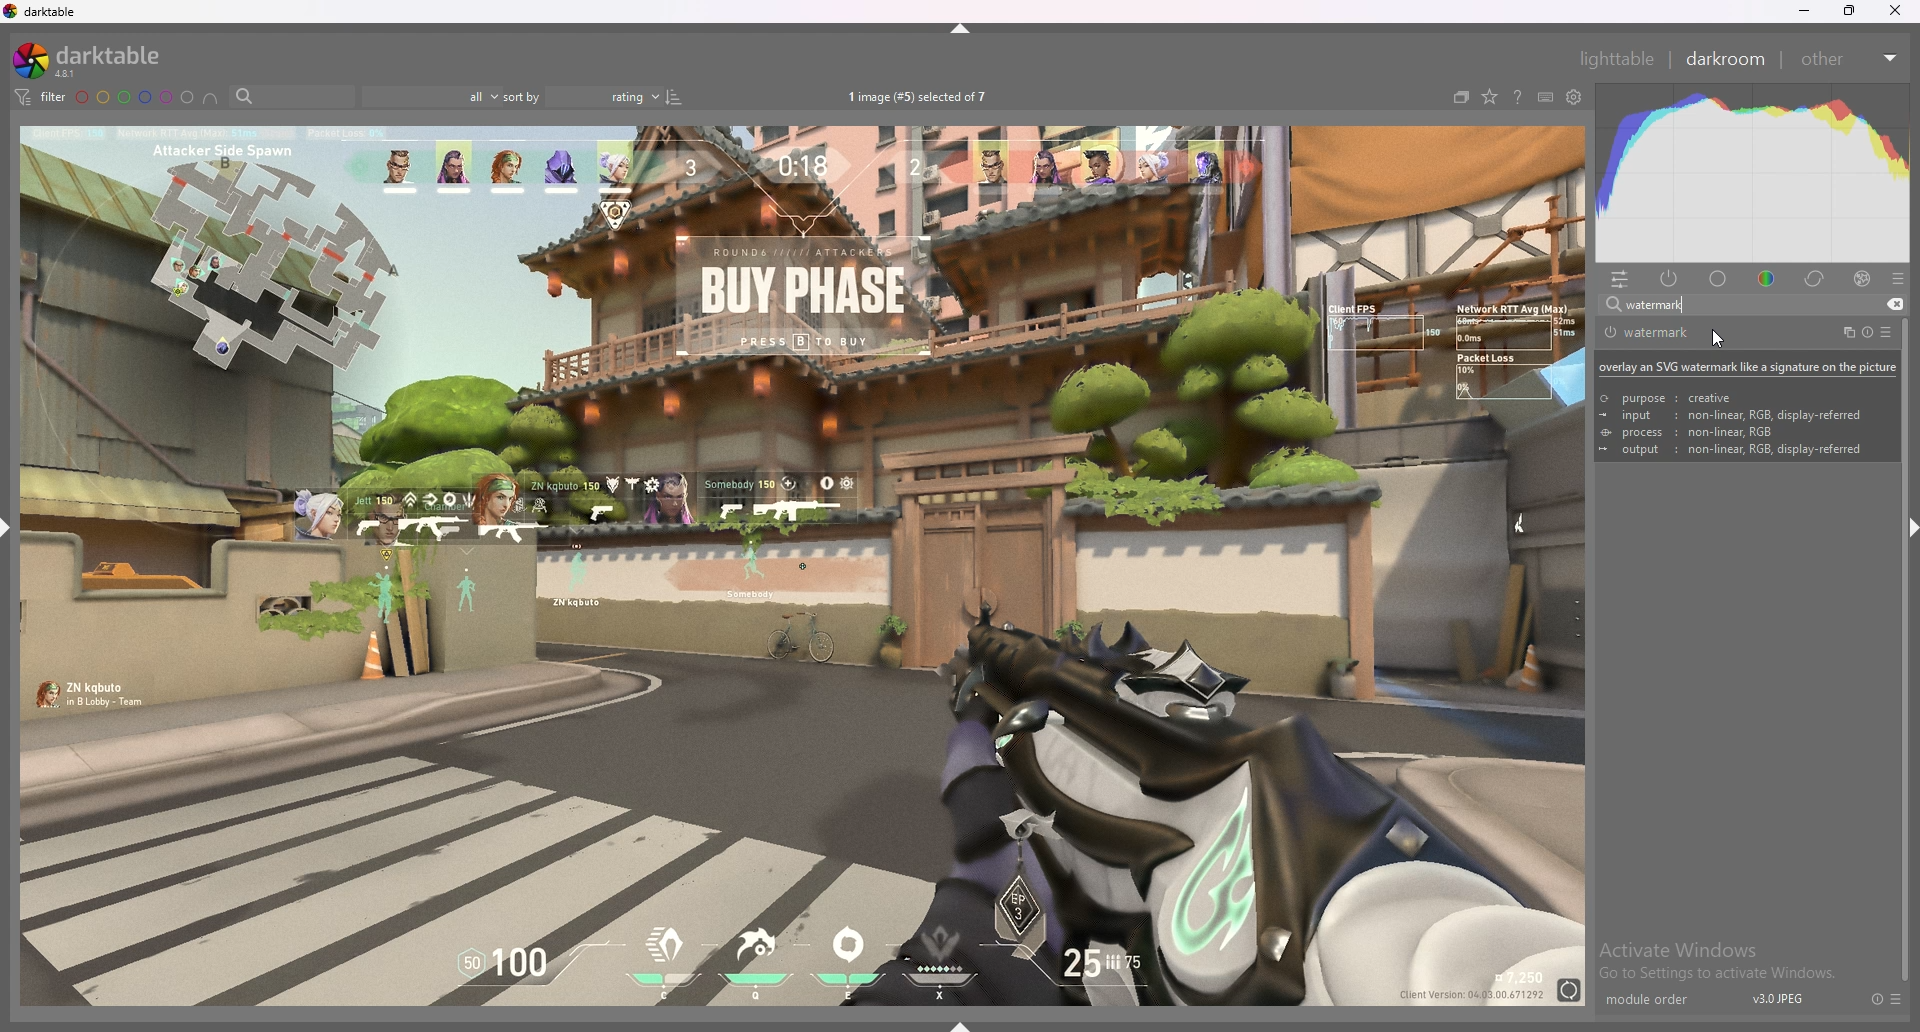  What do you see at coordinates (210, 98) in the screenshot?
I see `include color label` at bounding box center [210, 98].